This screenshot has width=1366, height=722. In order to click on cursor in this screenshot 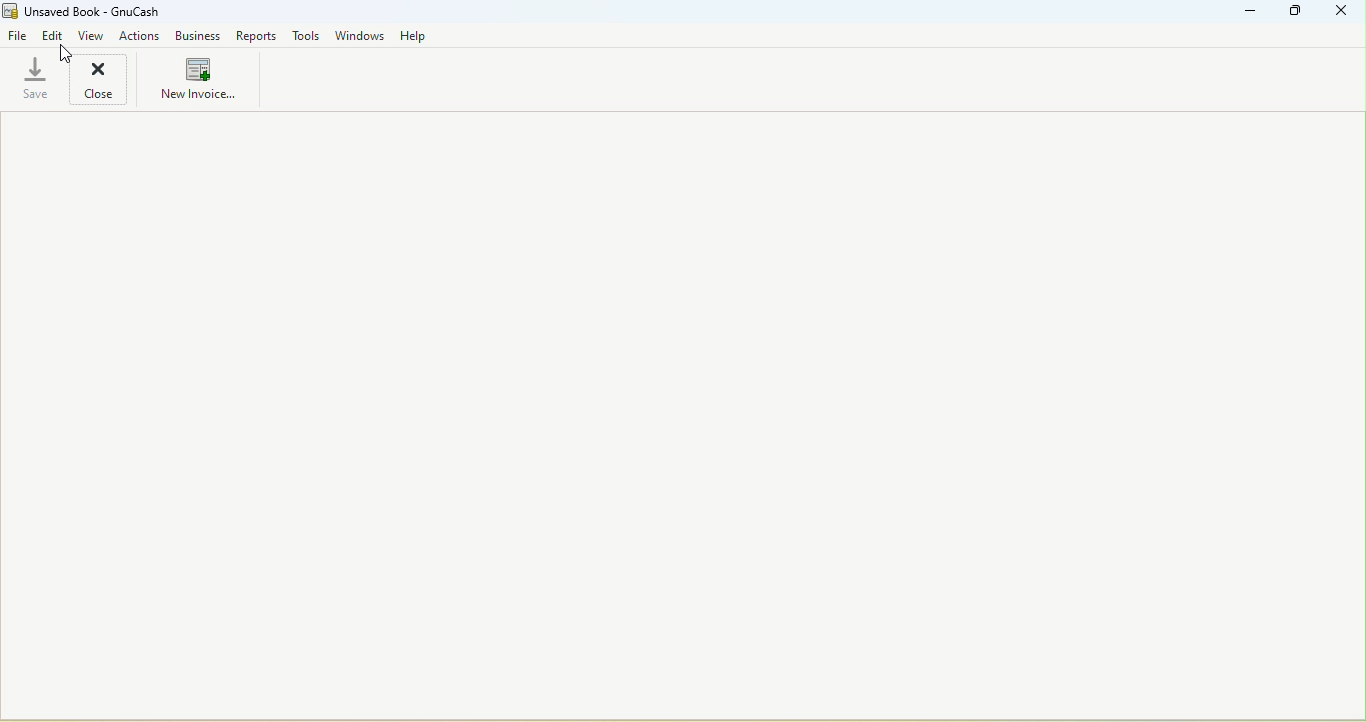, I will do `click(63, 55)`.